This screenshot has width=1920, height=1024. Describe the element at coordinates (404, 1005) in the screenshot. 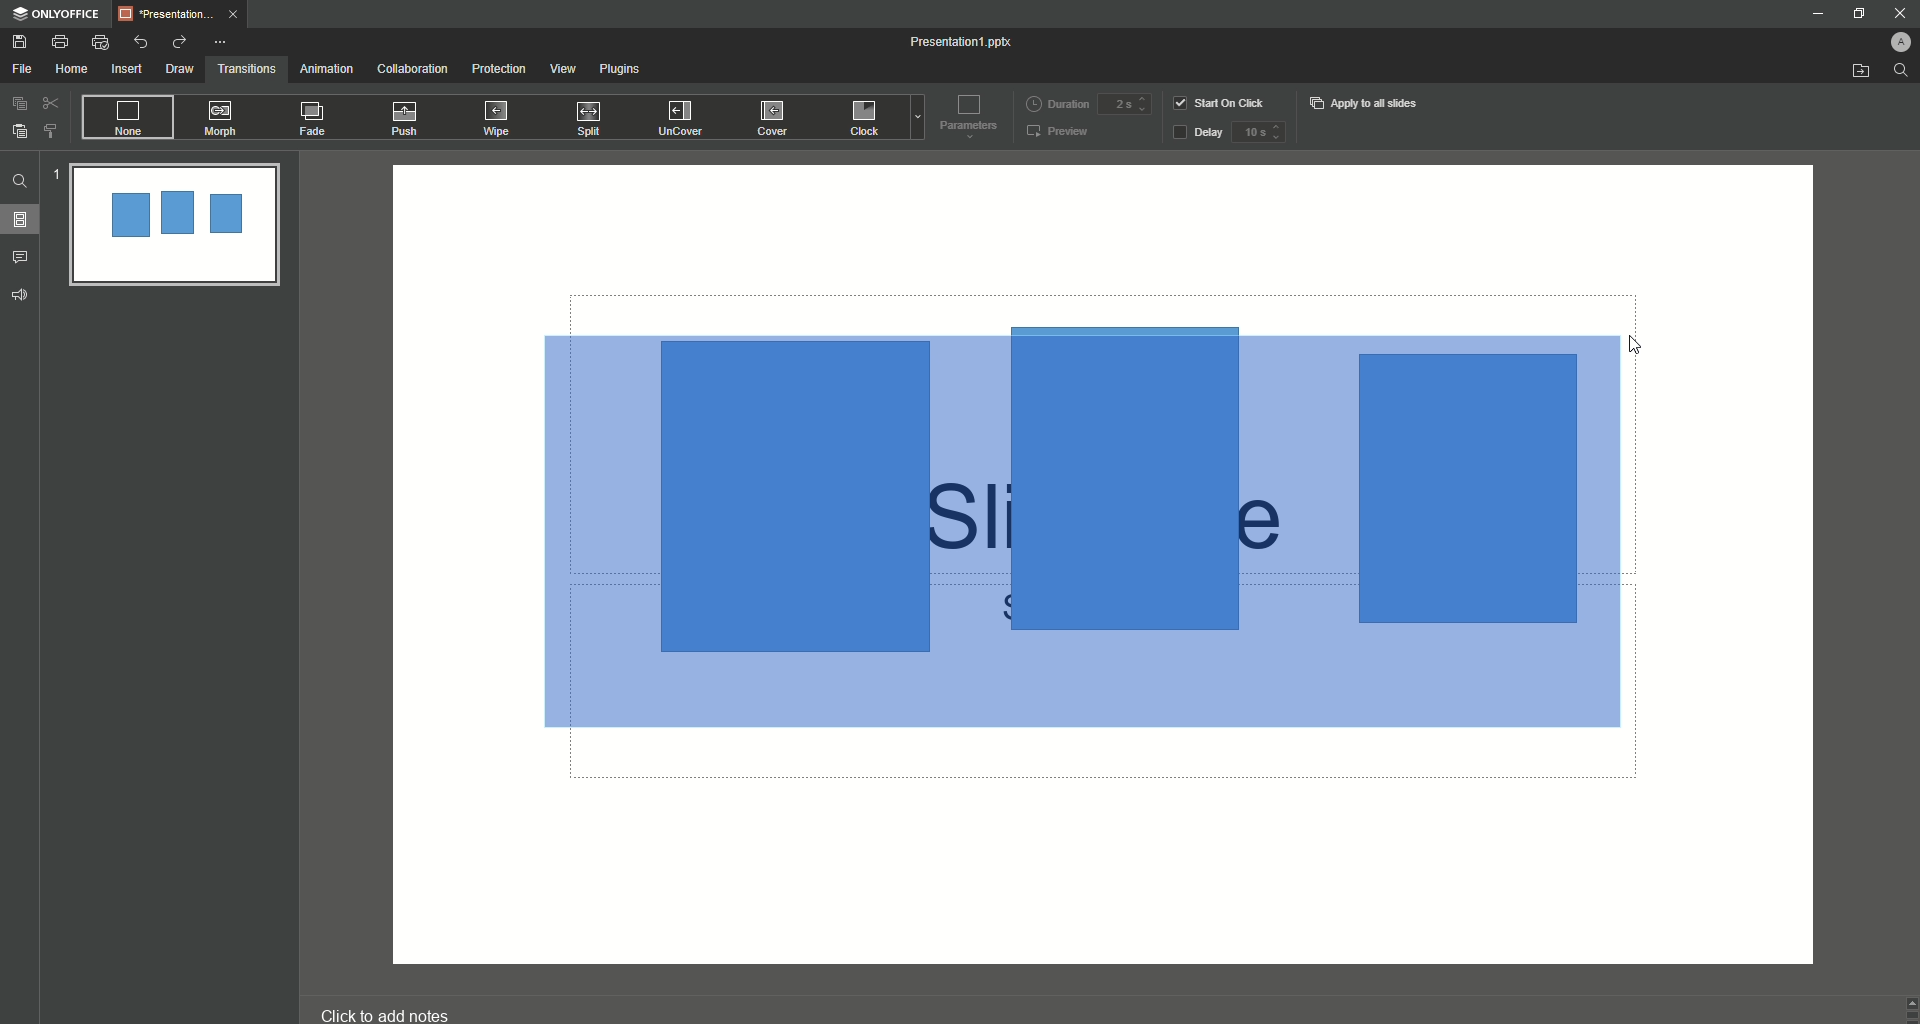

I see `click to add notes` at that location.